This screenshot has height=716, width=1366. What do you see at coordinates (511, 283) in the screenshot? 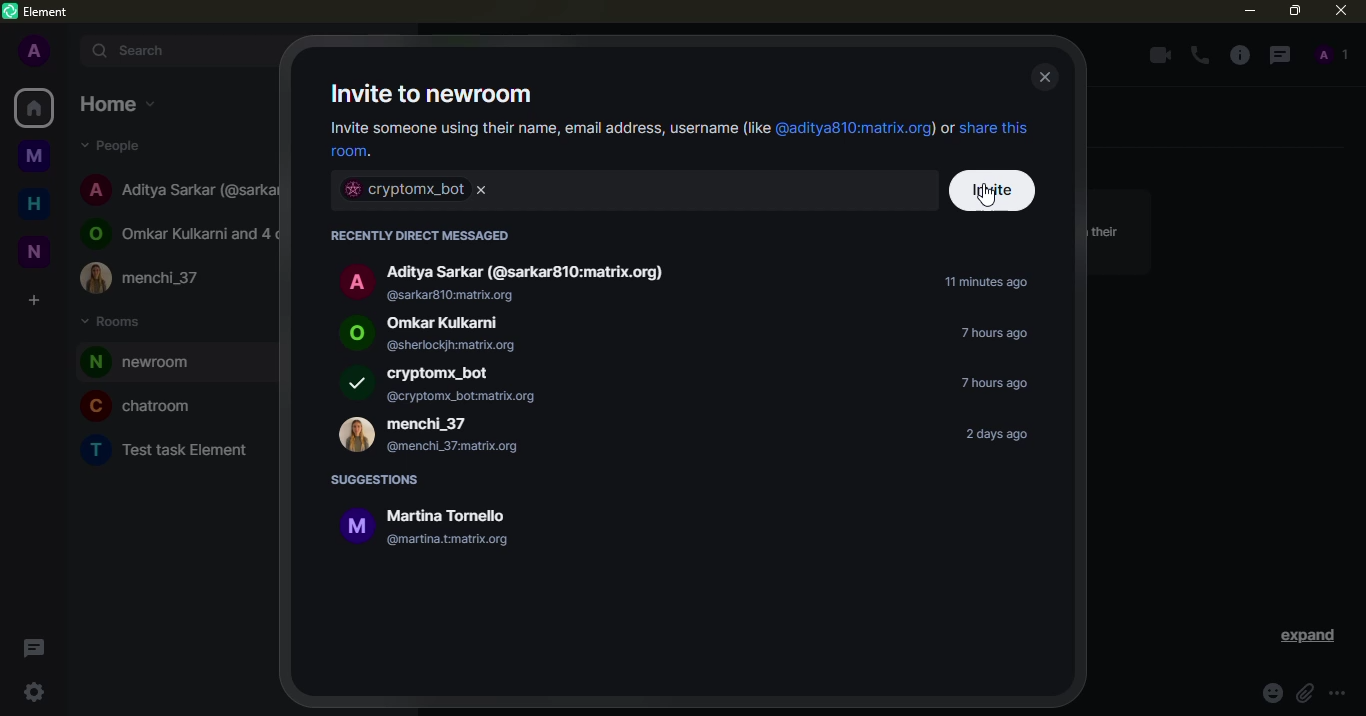
I see `Aditya Sarkar (@sarkar810:matrix.org)
@sarkar810:matrix.org` at bounding box center [511, 283].